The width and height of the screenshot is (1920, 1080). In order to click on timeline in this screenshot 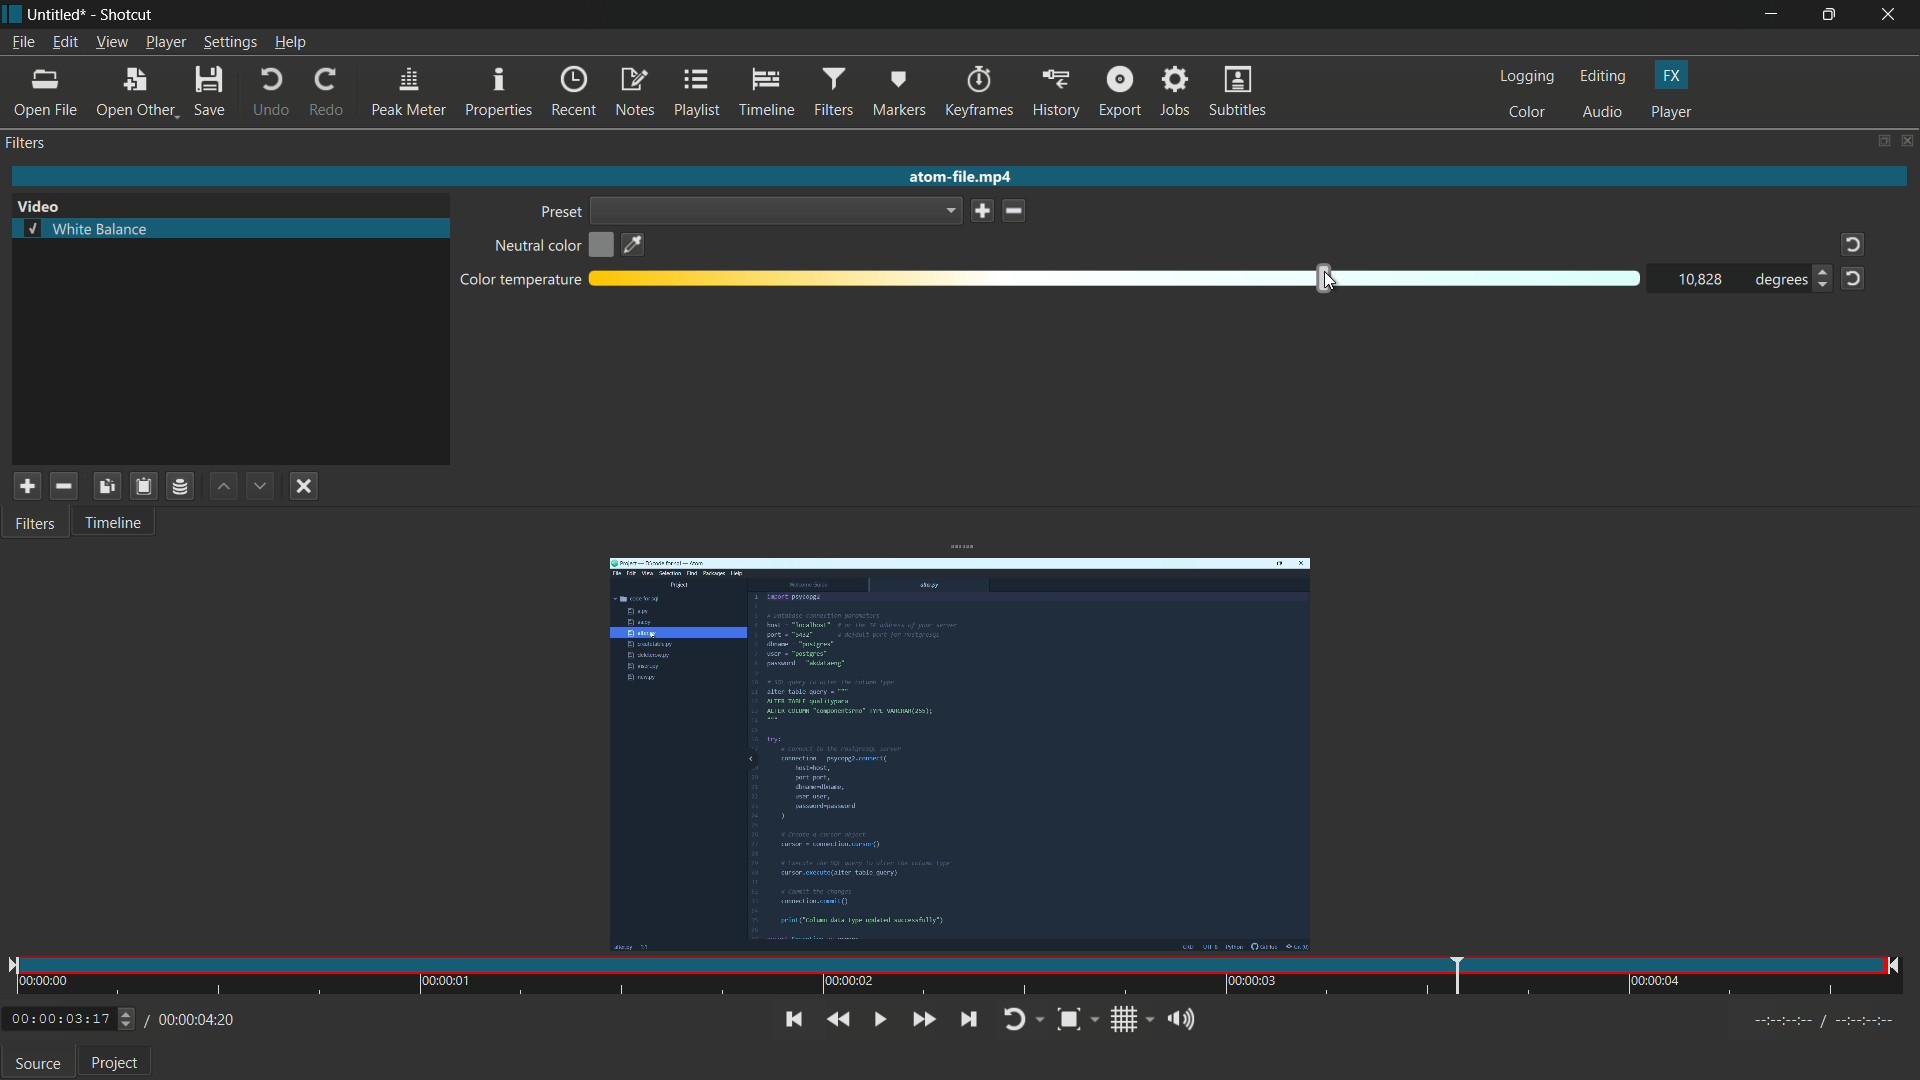, I will do `click(765, 93)`.